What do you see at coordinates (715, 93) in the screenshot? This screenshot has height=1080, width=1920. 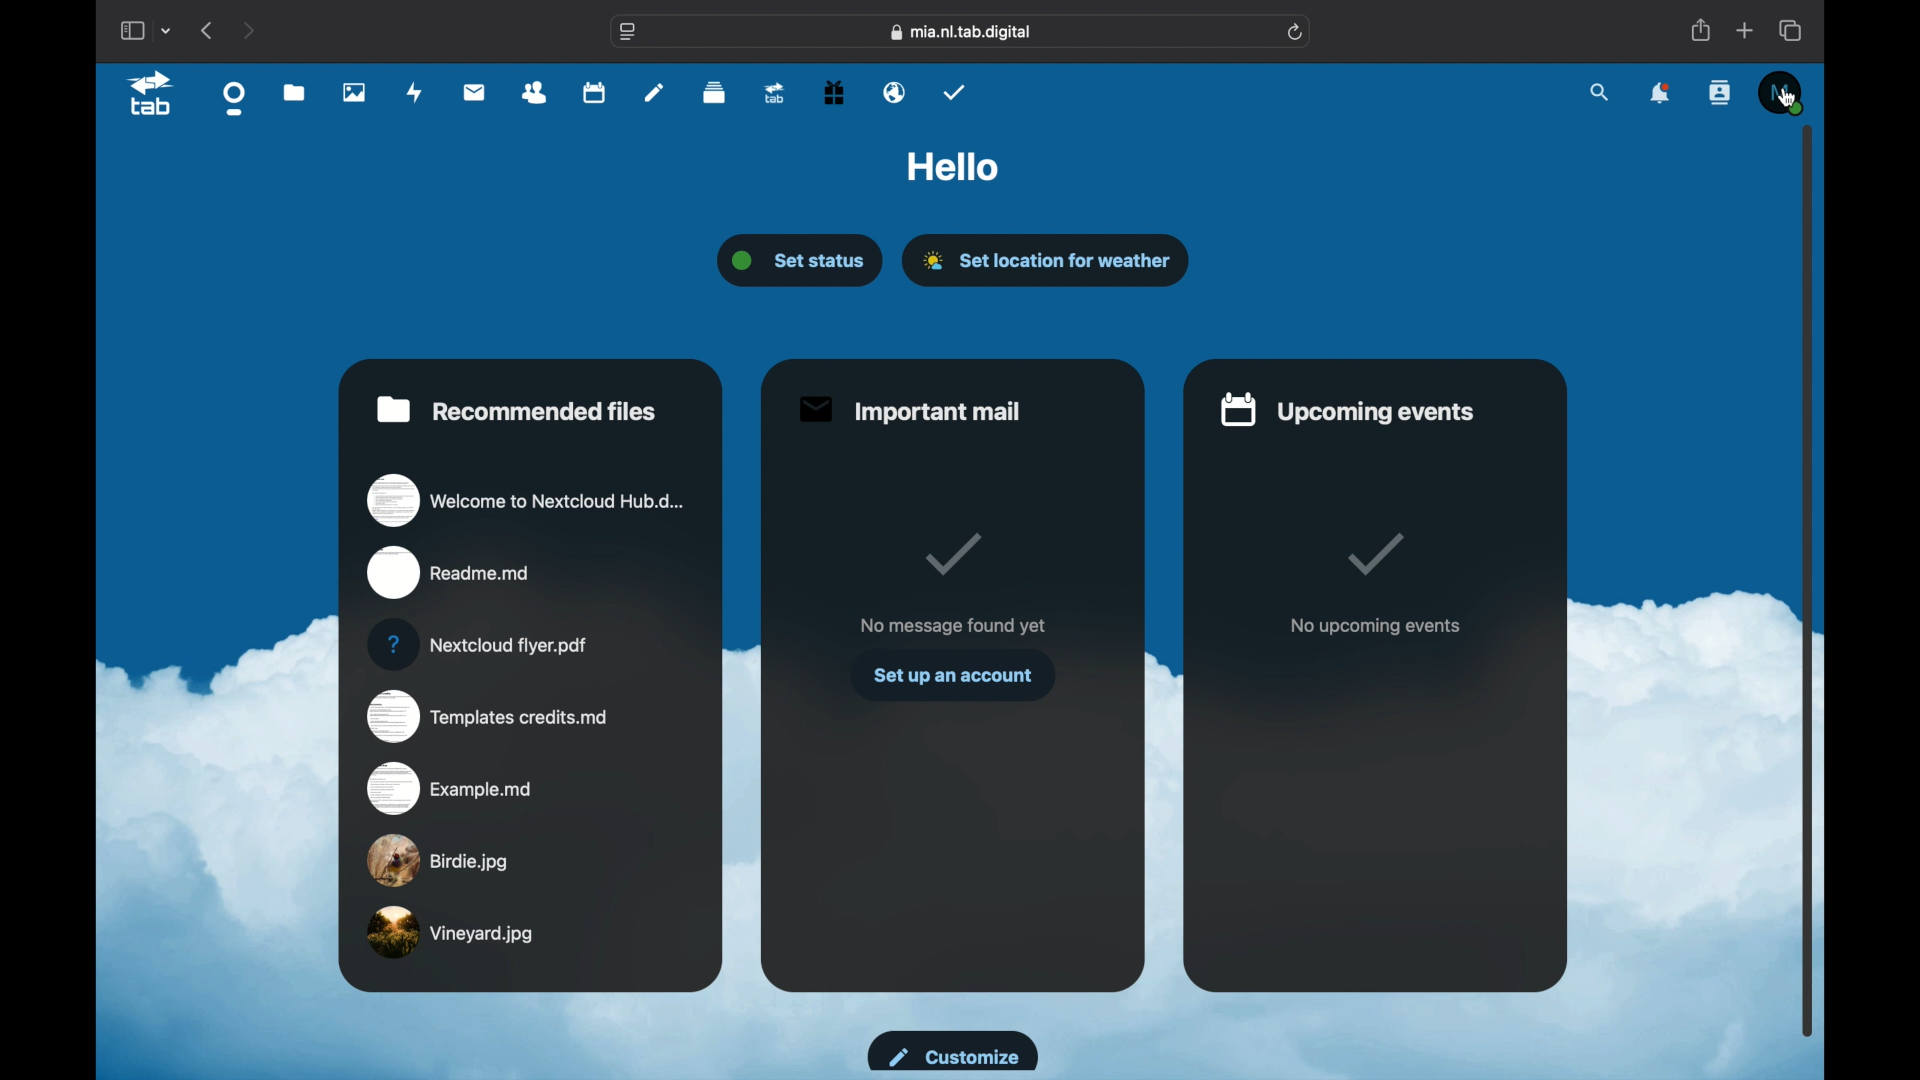 I see `deck` at bounding box center [715, 93].